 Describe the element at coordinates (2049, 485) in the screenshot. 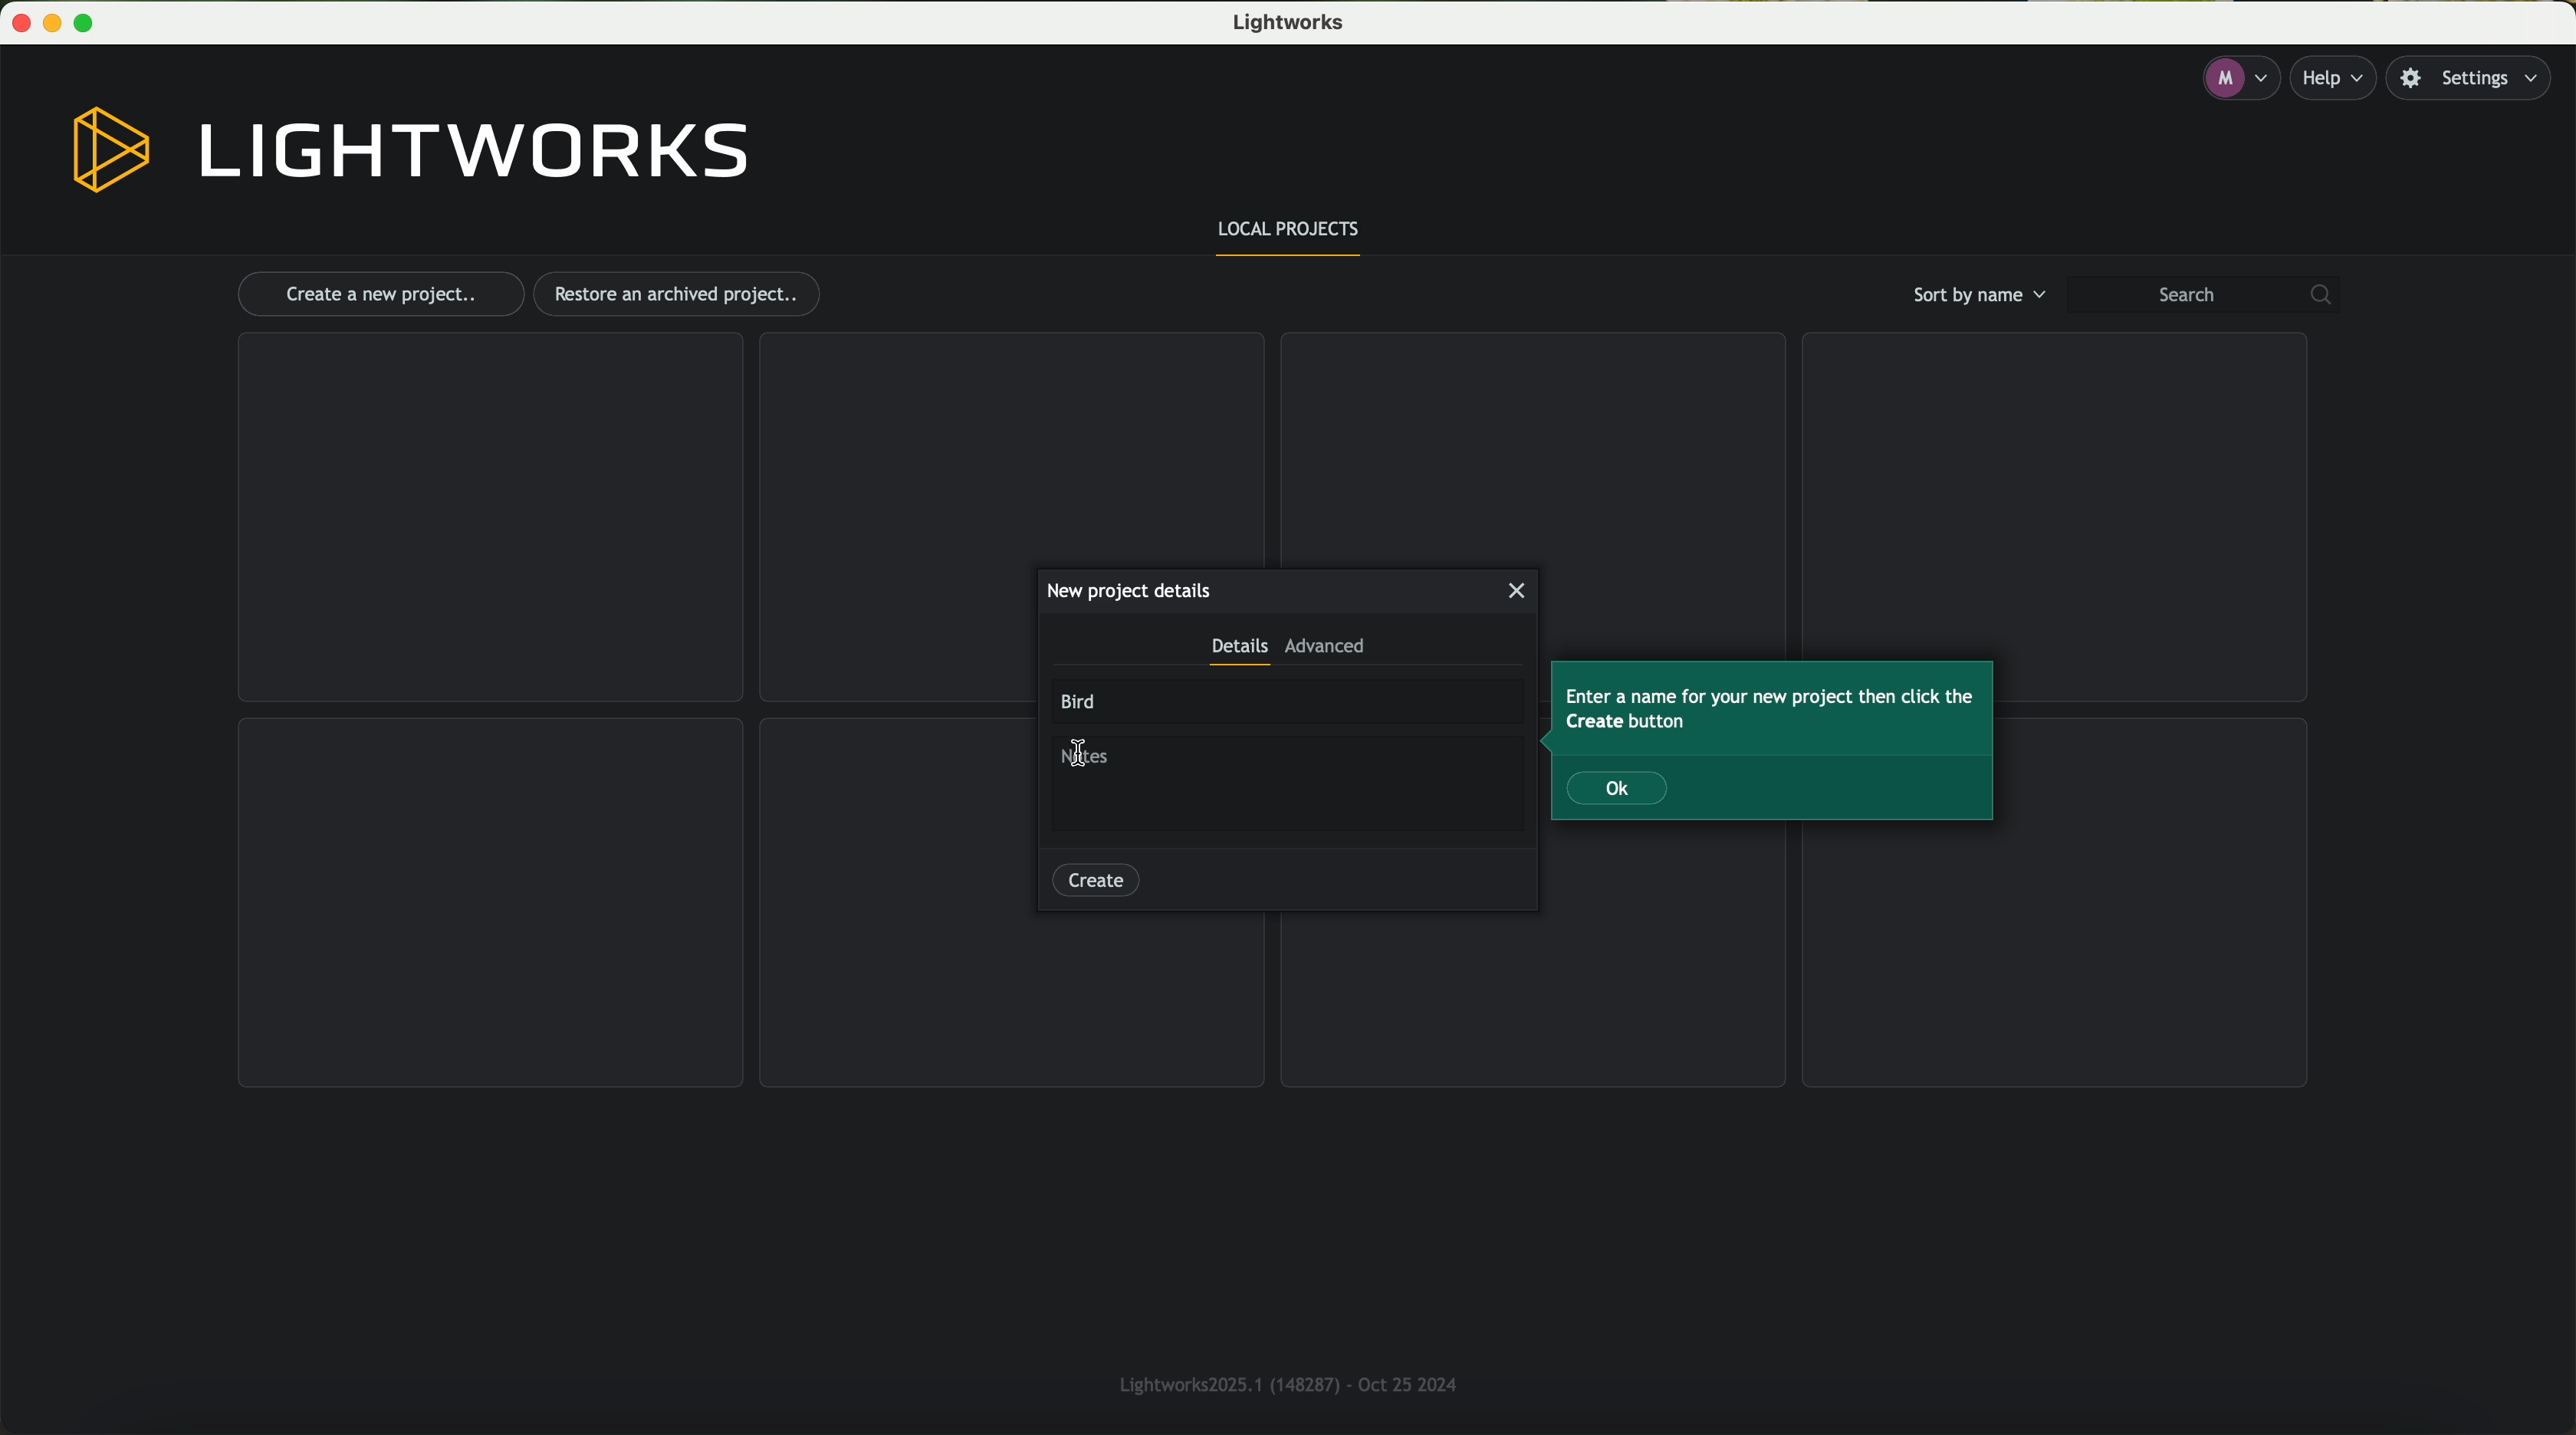

I see `grid` at that location.